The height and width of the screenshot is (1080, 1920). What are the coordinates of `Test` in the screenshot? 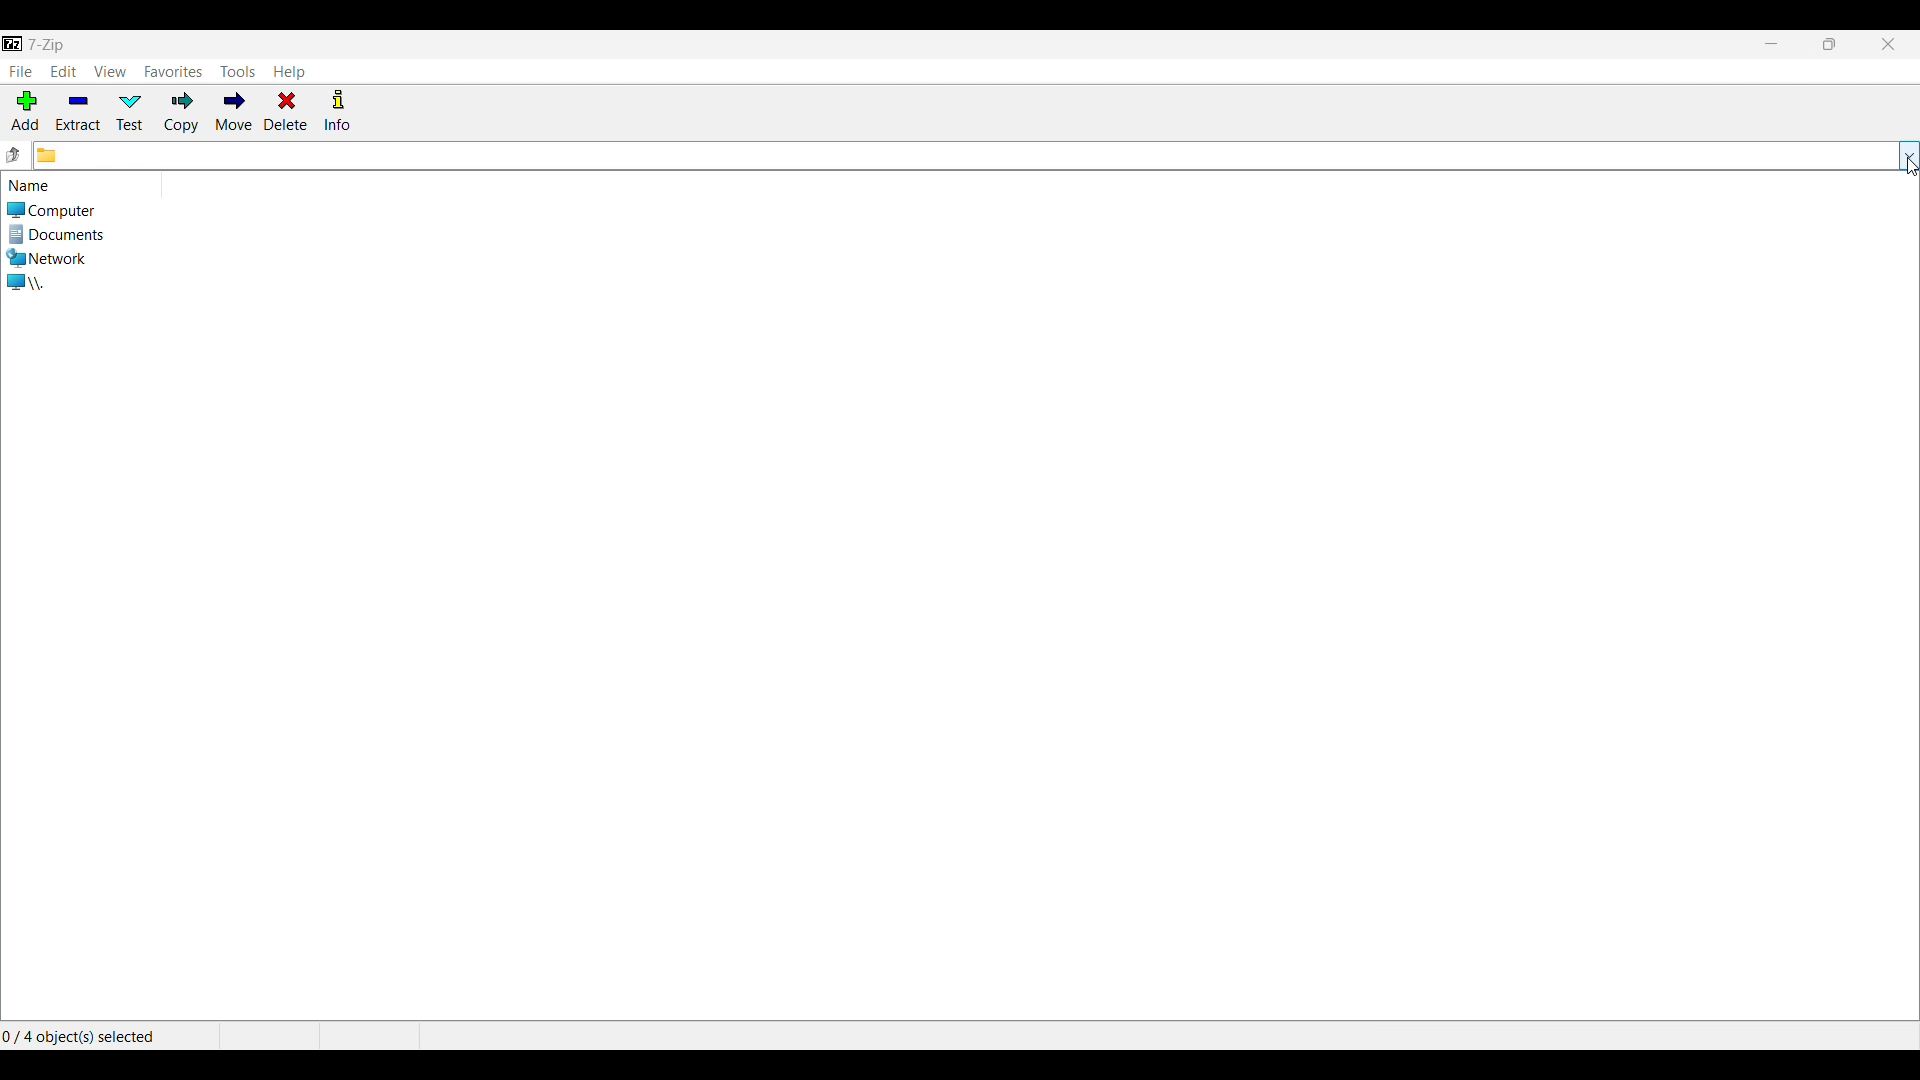 It's located at (131, 112).